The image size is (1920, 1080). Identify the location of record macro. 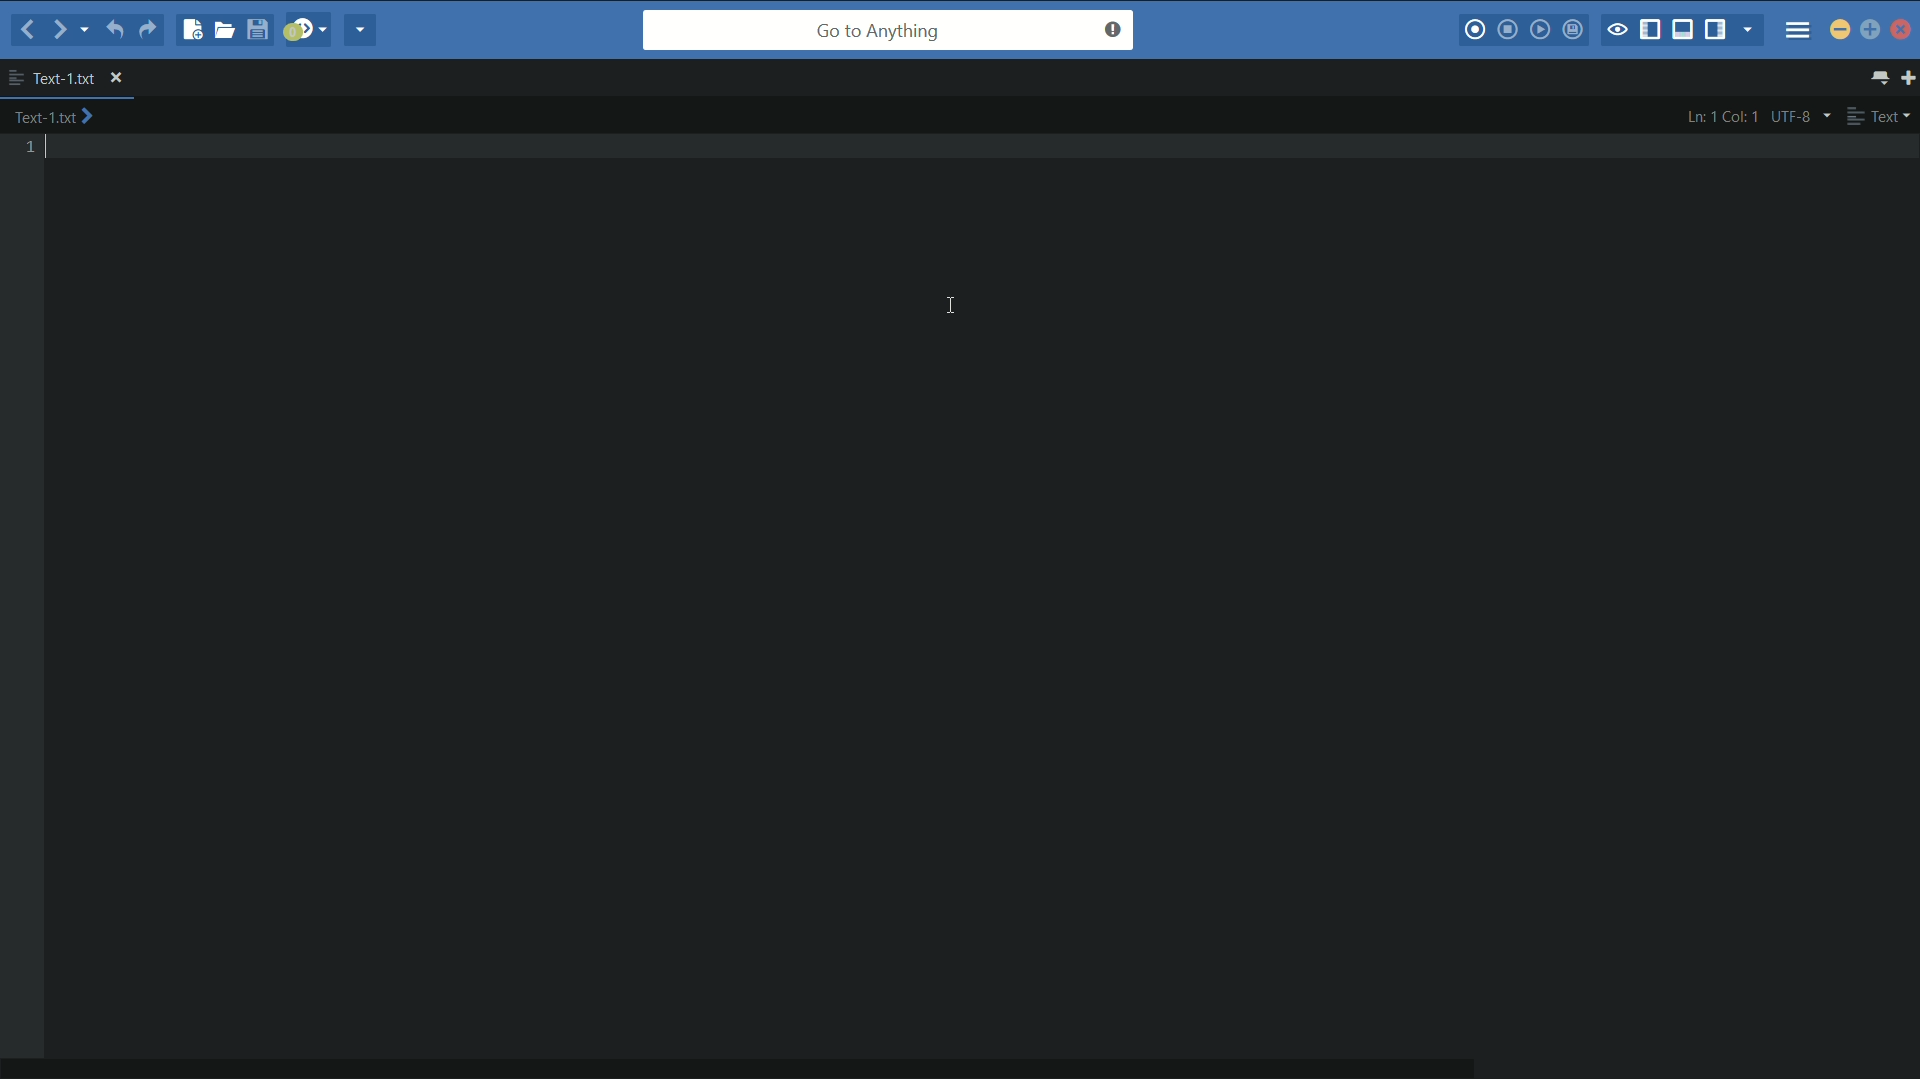
(1474, 32).